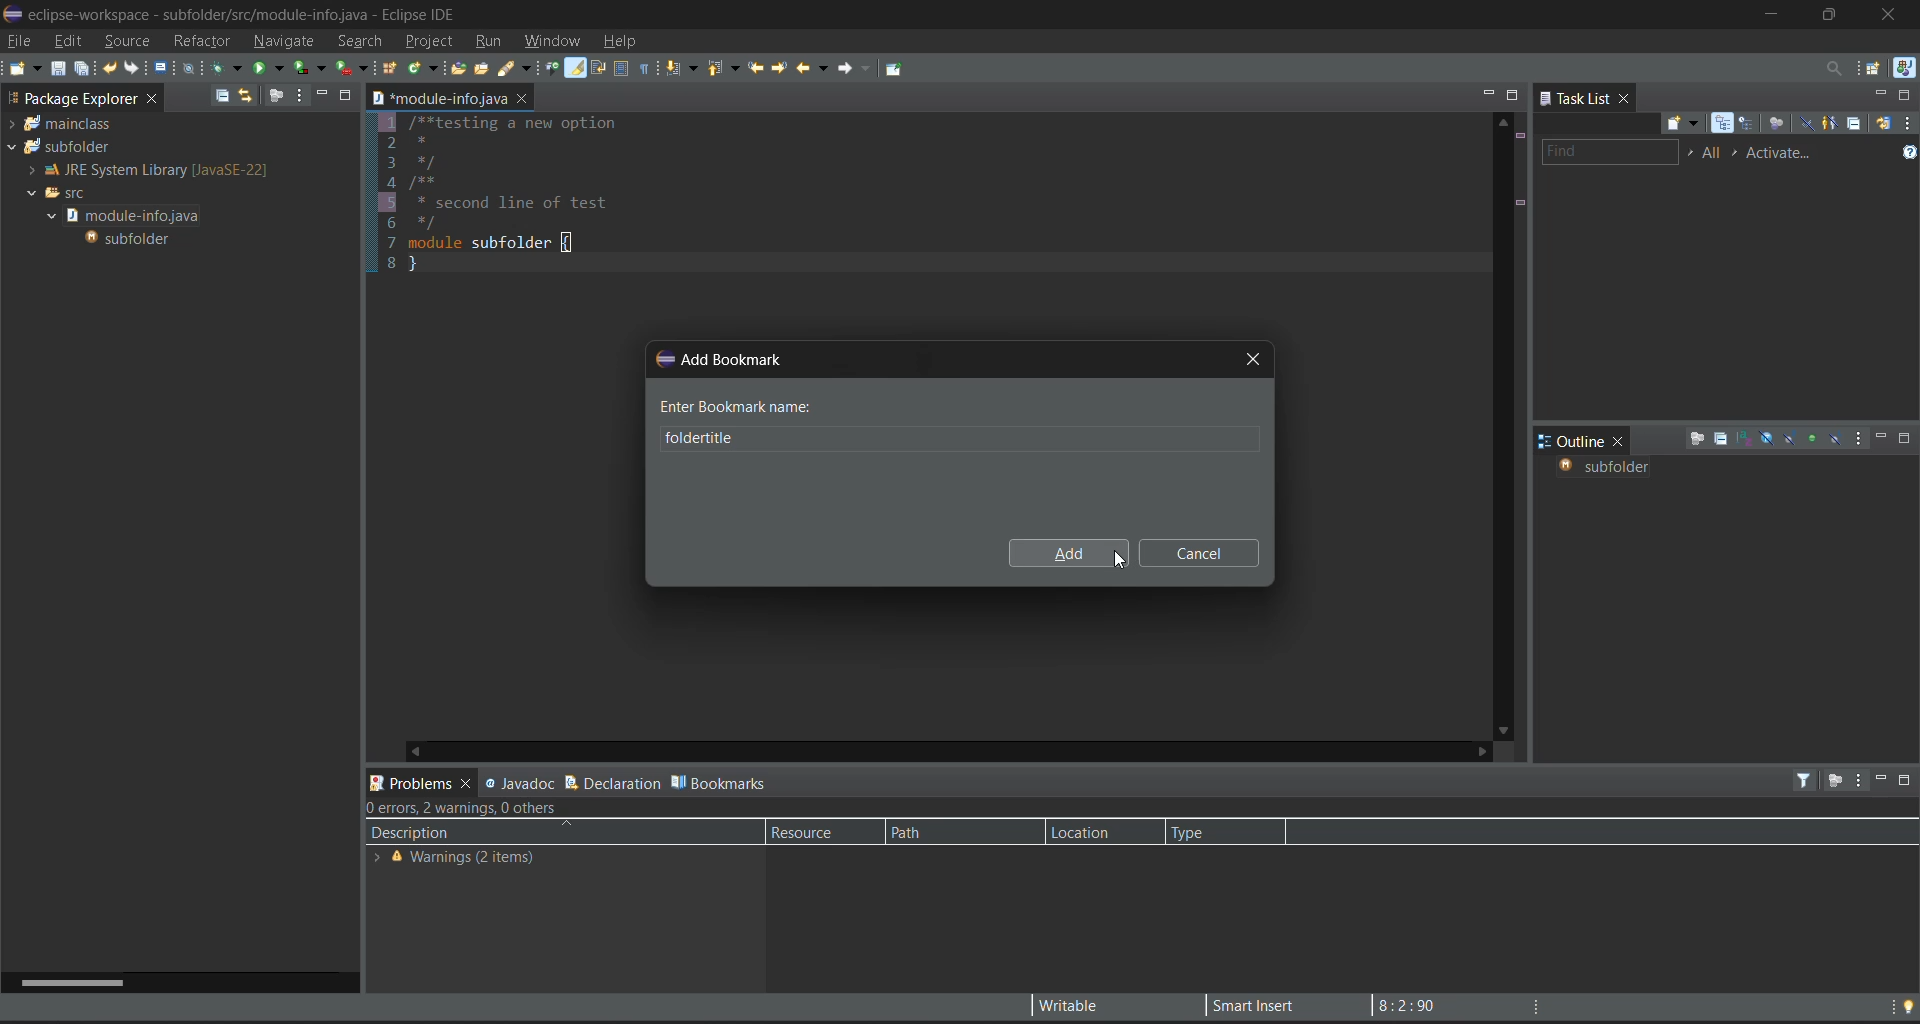 The height and width of the screenshot is (1024, 1920). I want to click on bookmarks, so click(721, 781).